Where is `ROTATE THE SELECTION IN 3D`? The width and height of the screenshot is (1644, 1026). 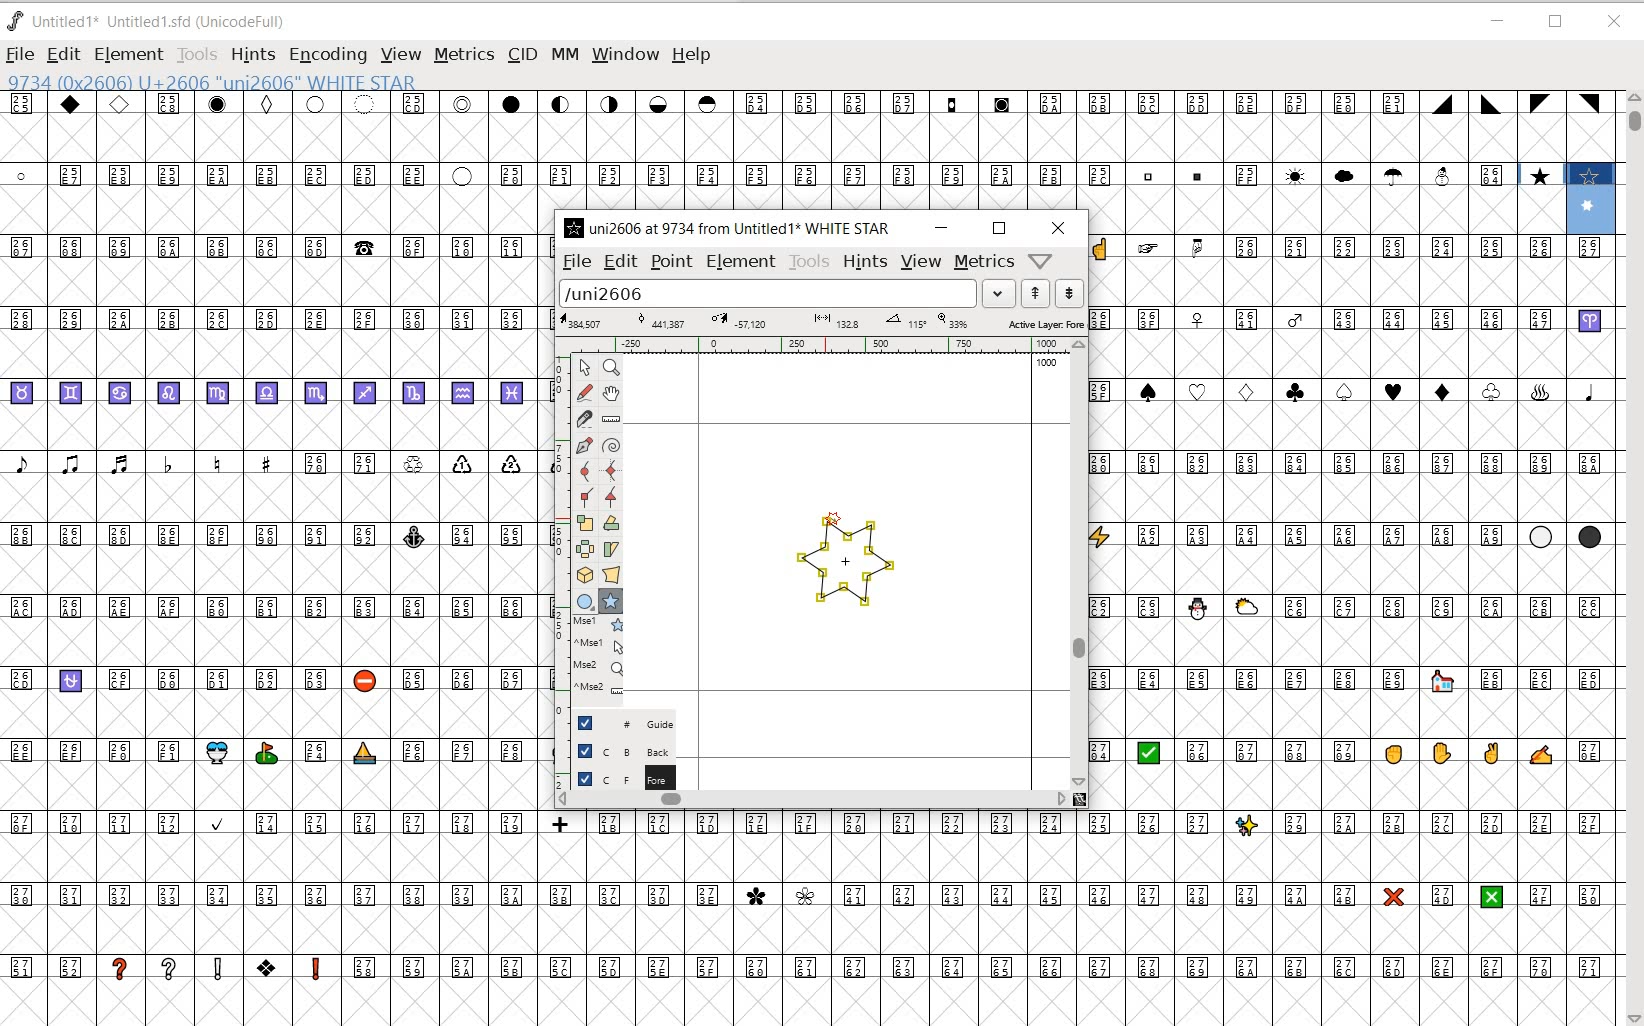
ROTATE THE SELECTION IN 3D is located at coordinates (588, 575).